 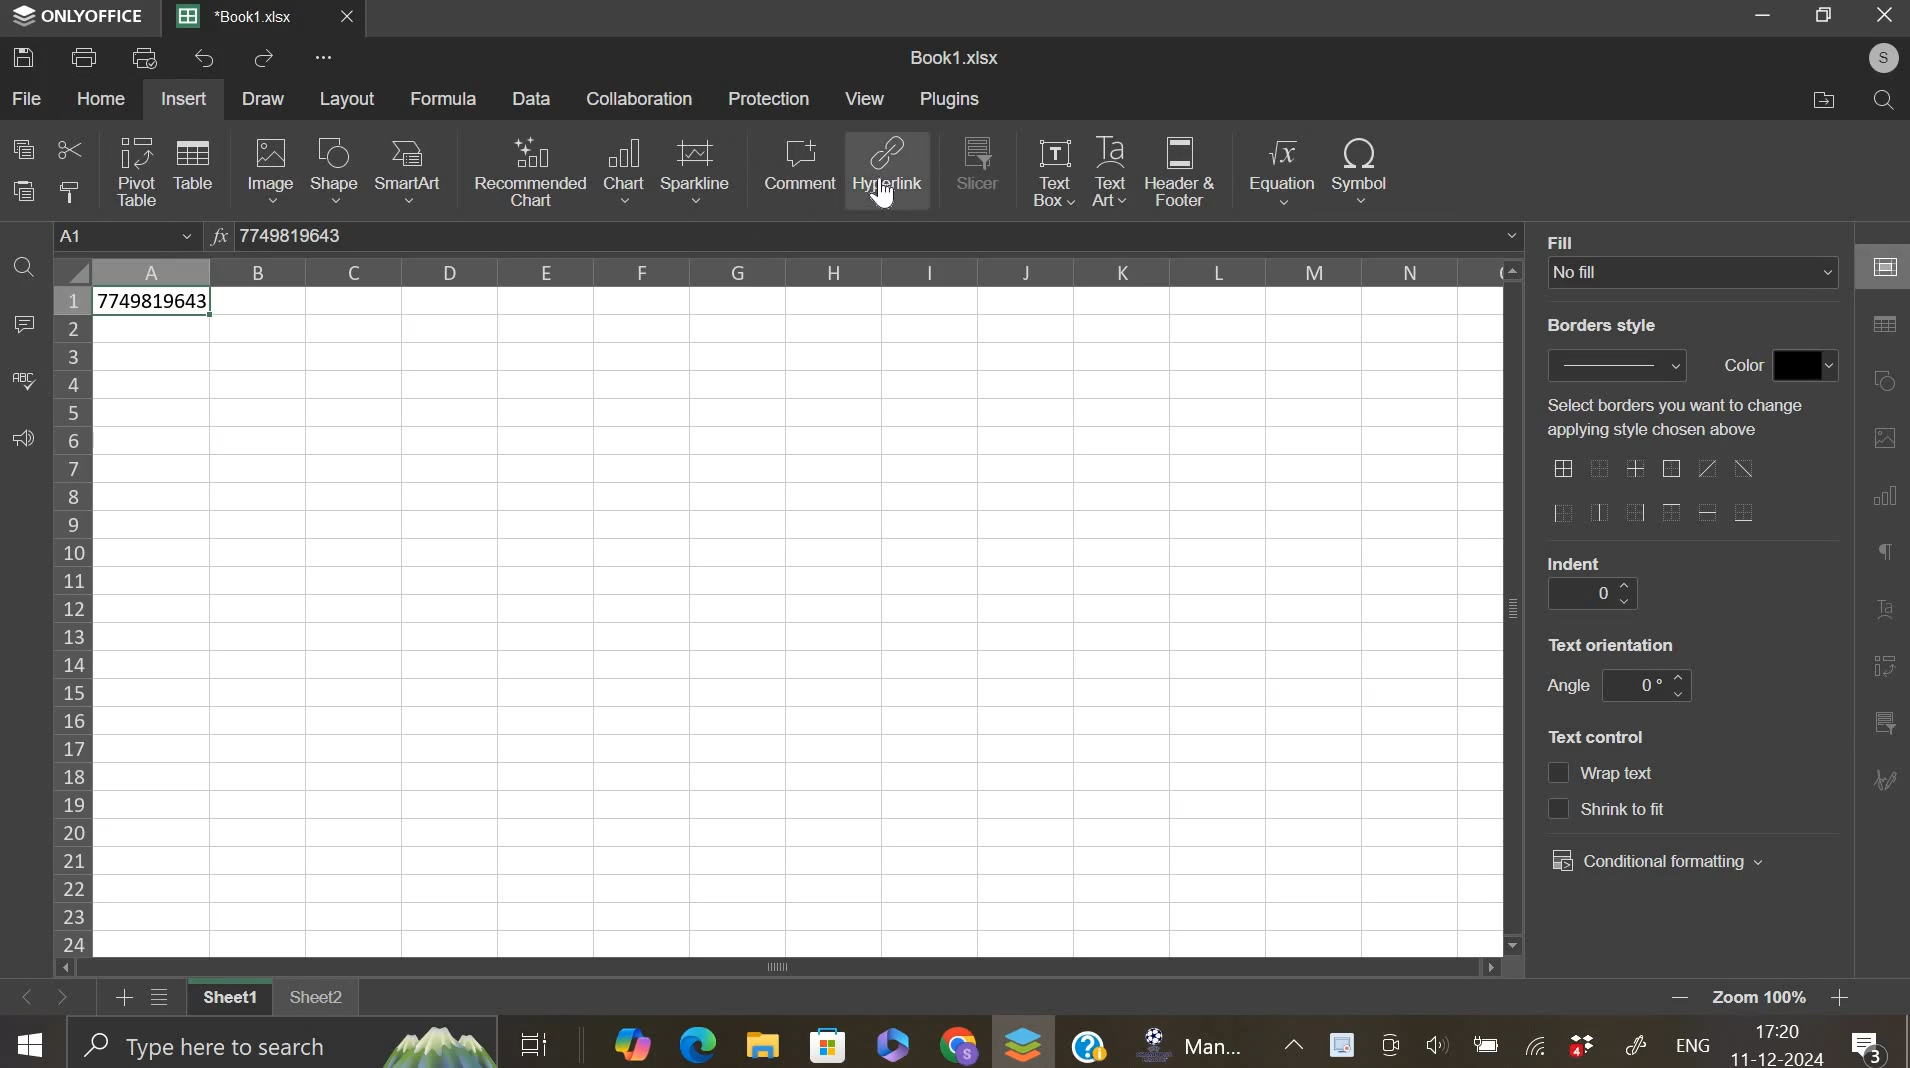 What do you see at coordinates (1652, 493) in the screenshot?
I see `border` at bounding box center [1652, 493].